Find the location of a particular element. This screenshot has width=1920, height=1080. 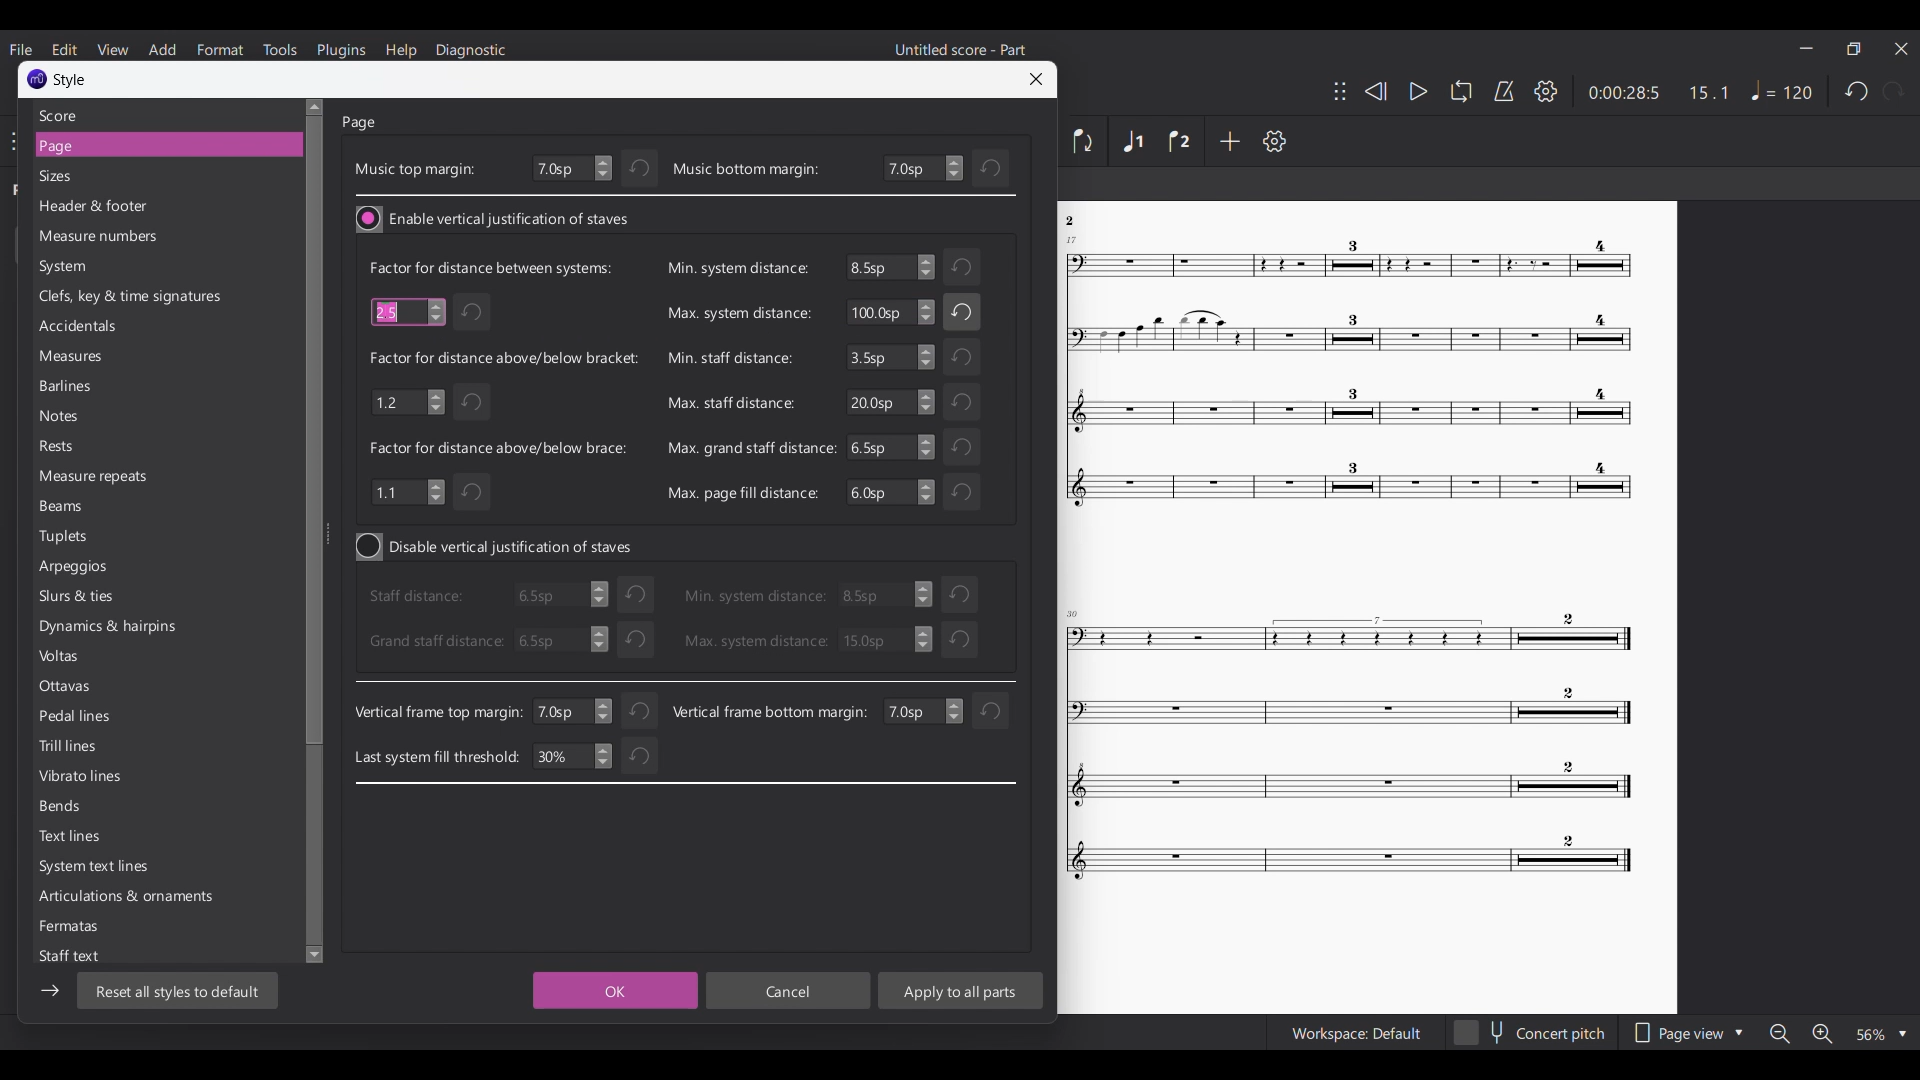

cursor is located at coordinates (395, 312).